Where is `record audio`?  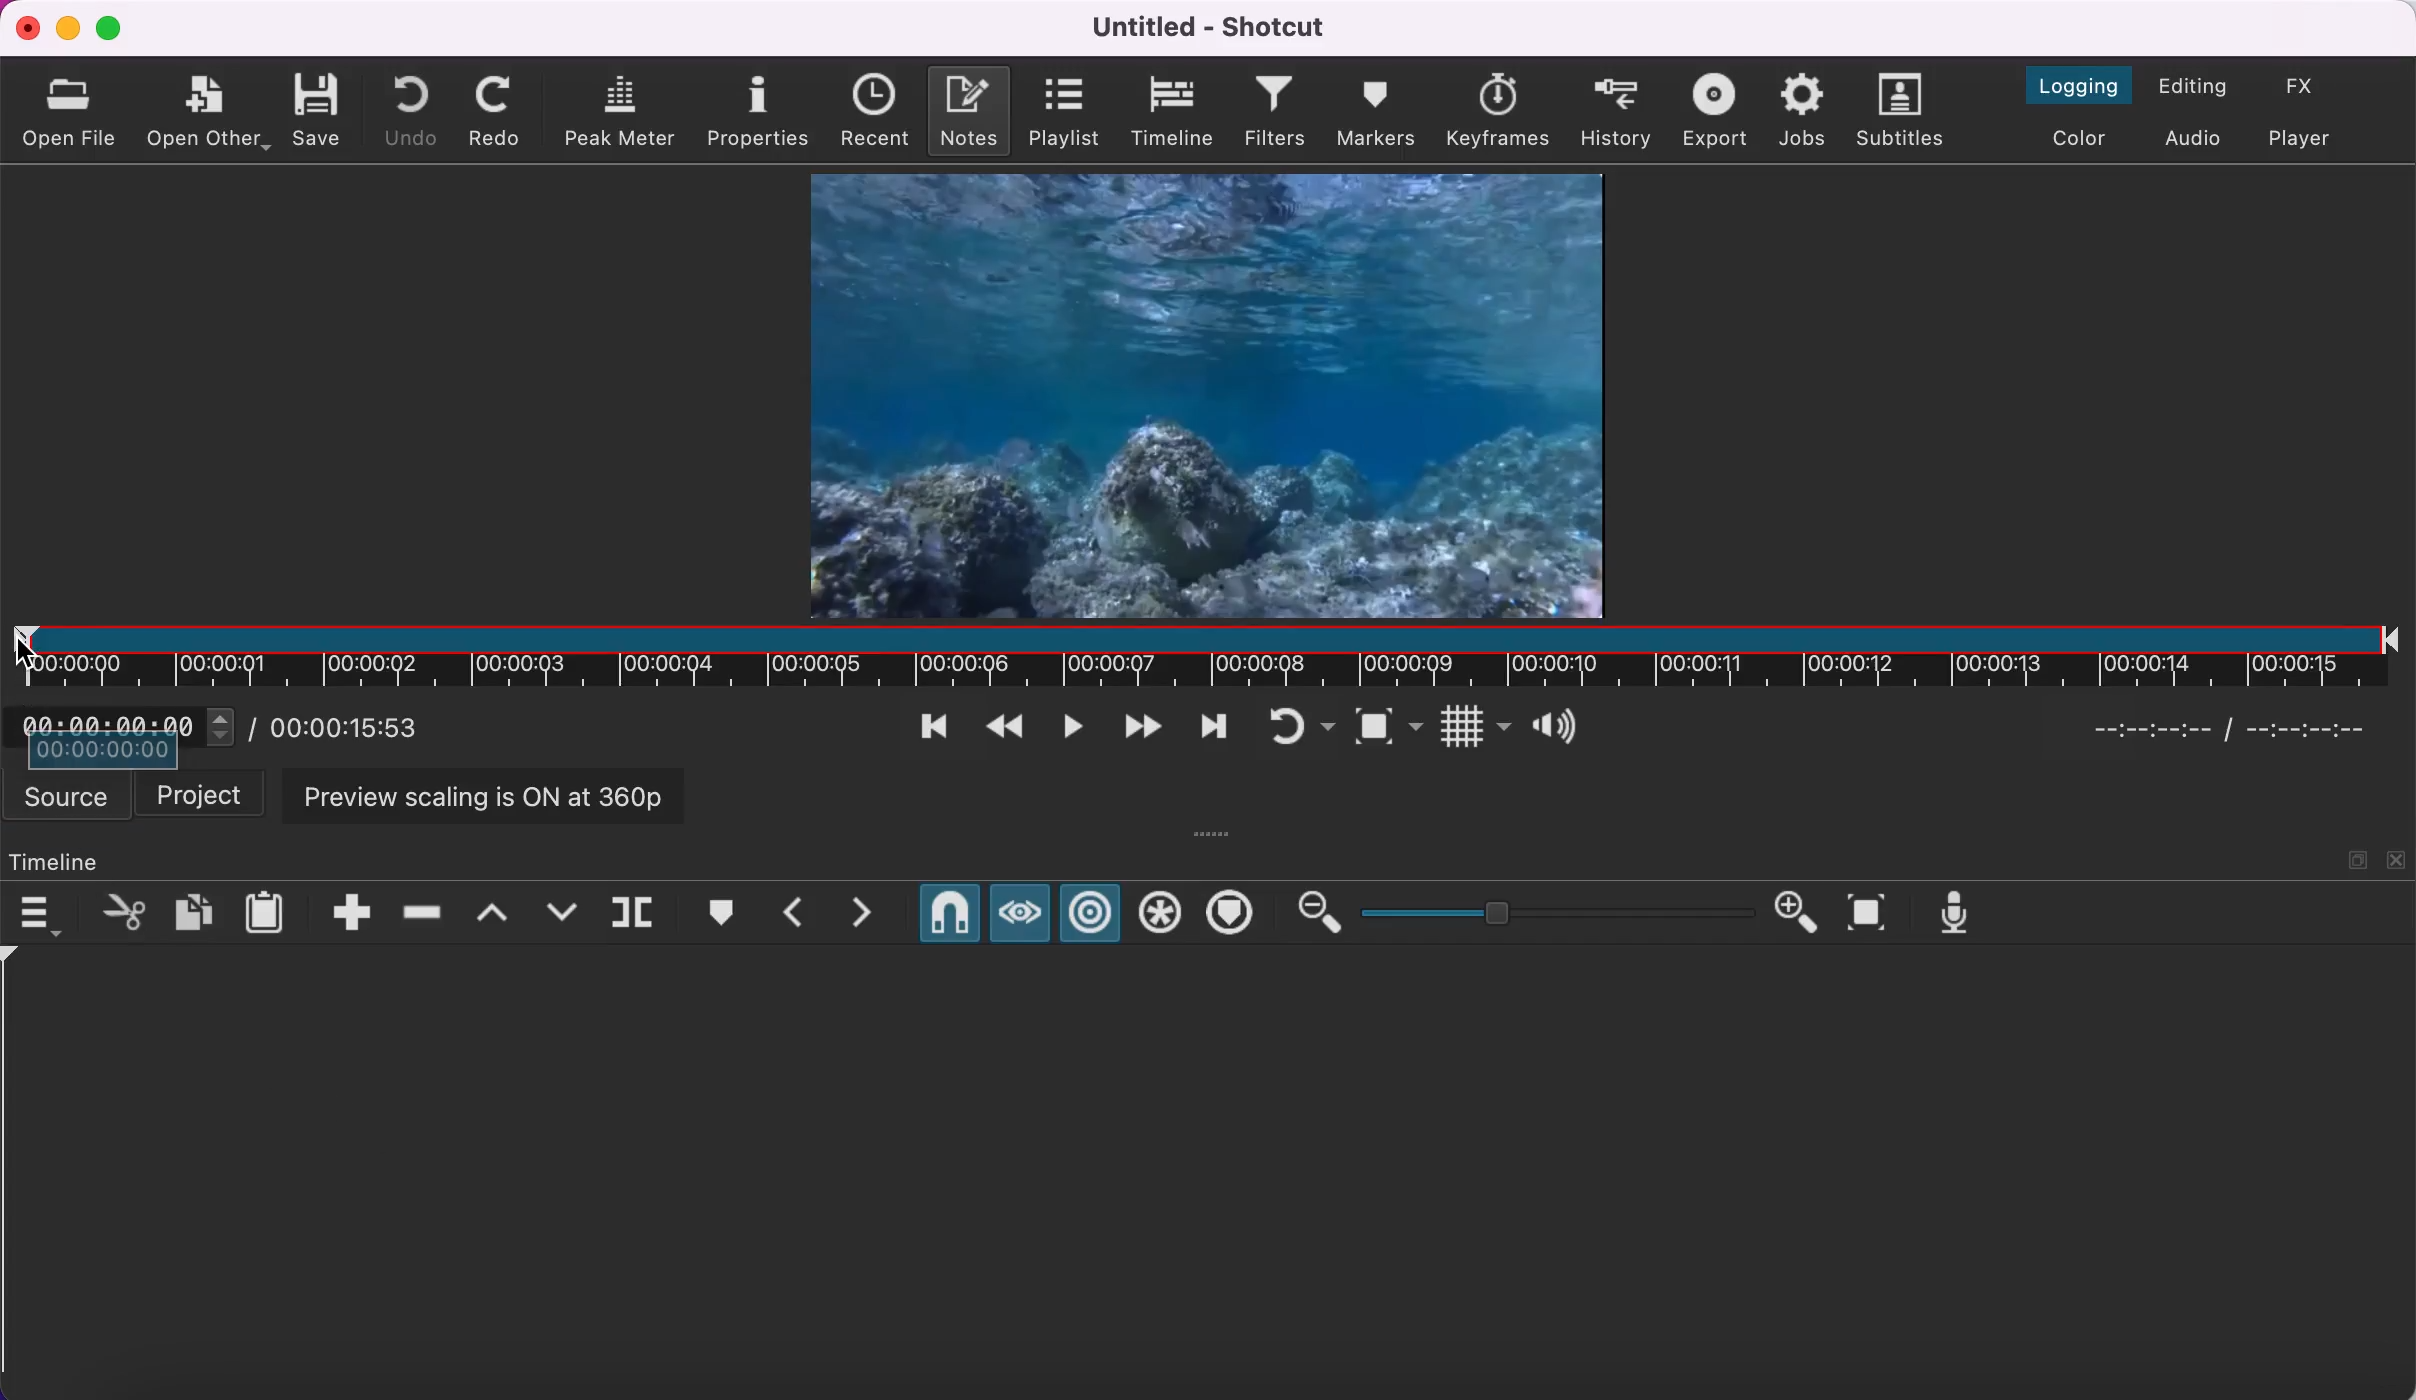 record audio is located at coordinates (1963, 915).